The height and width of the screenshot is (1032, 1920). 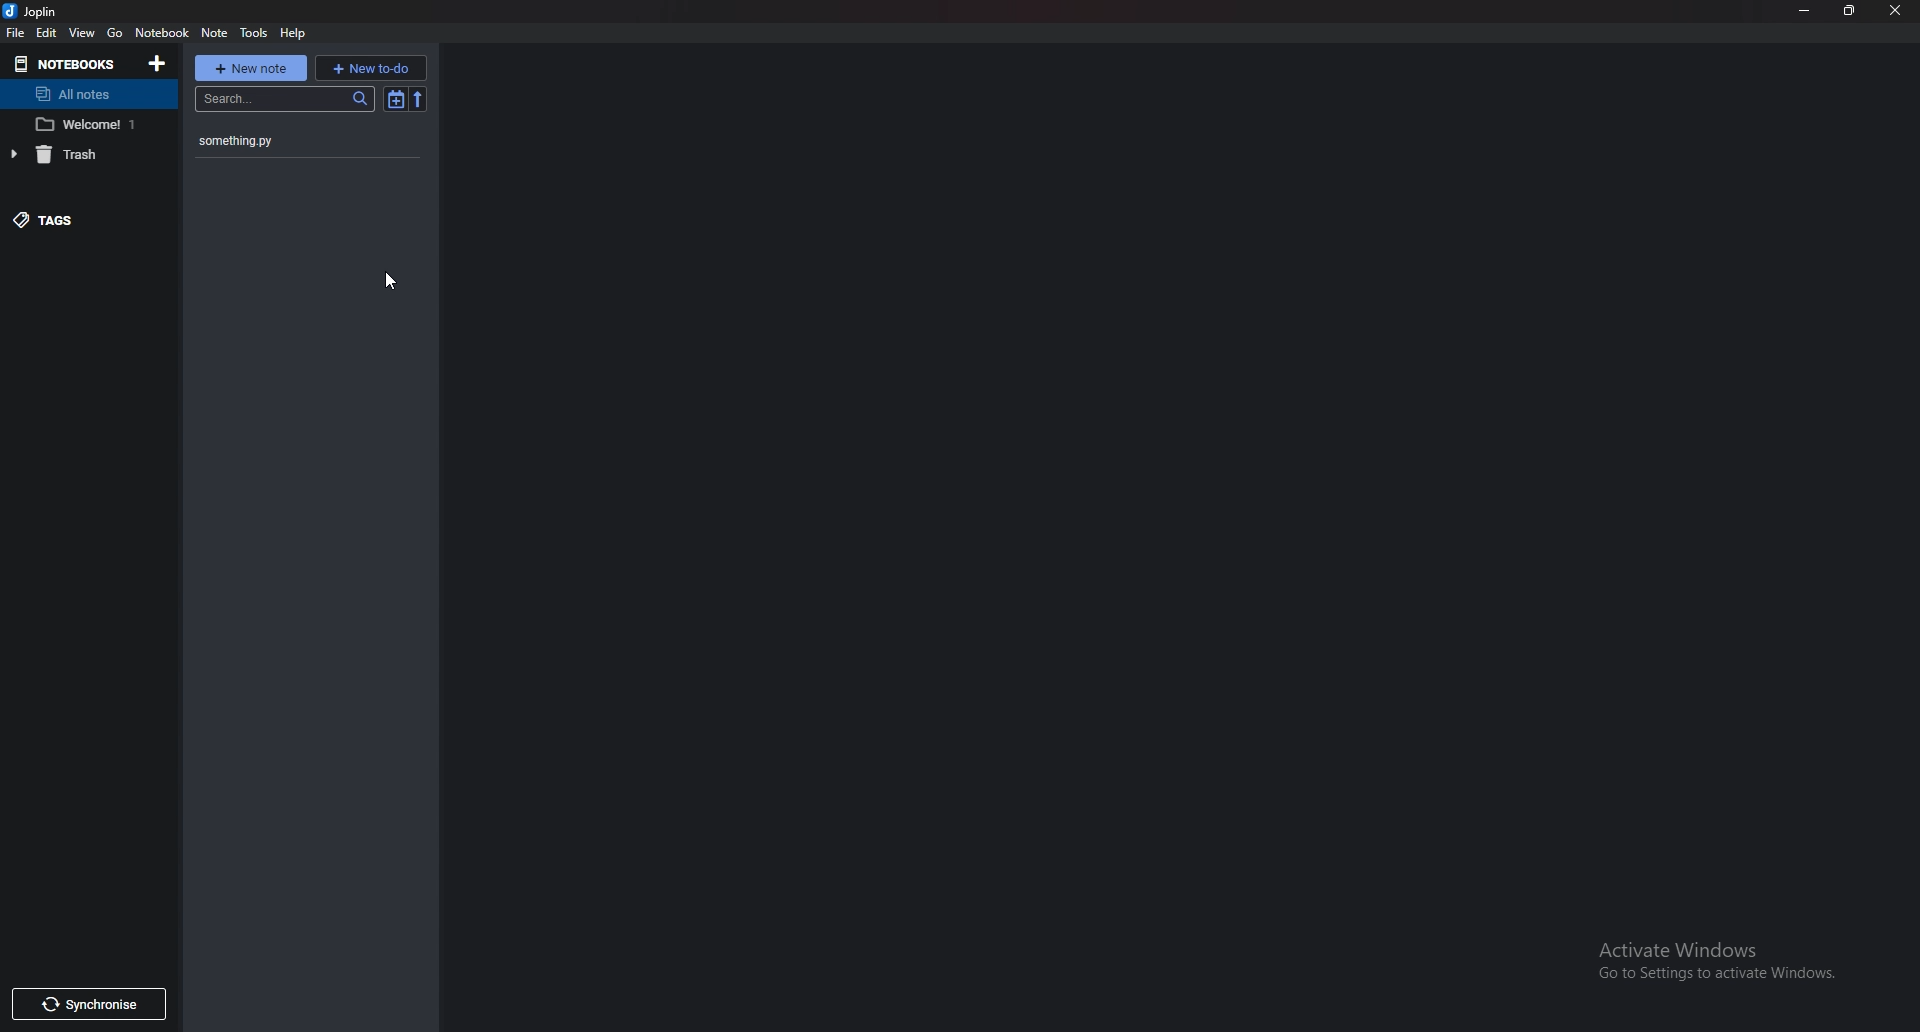 What do you see at coordinates (215, 33) in the screenshot?
I see `Note` at bounding box center [215, 33].